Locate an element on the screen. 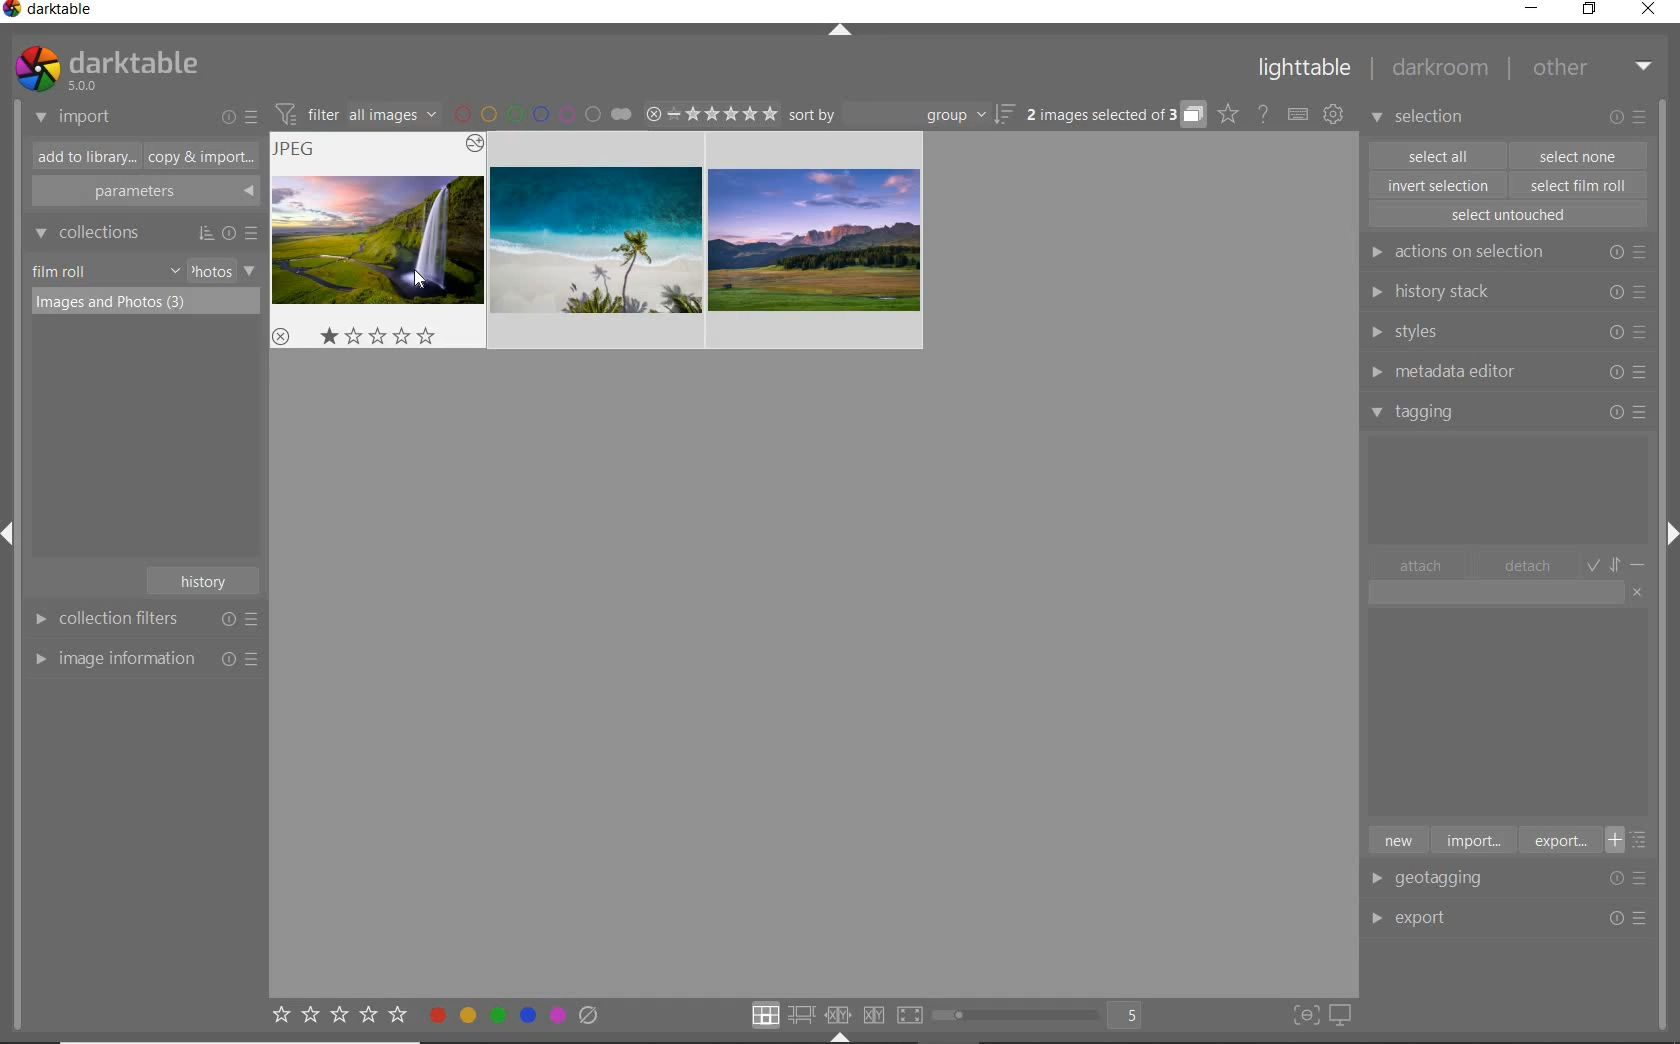  import or presets & preferences is located at coordinates (239, 116).